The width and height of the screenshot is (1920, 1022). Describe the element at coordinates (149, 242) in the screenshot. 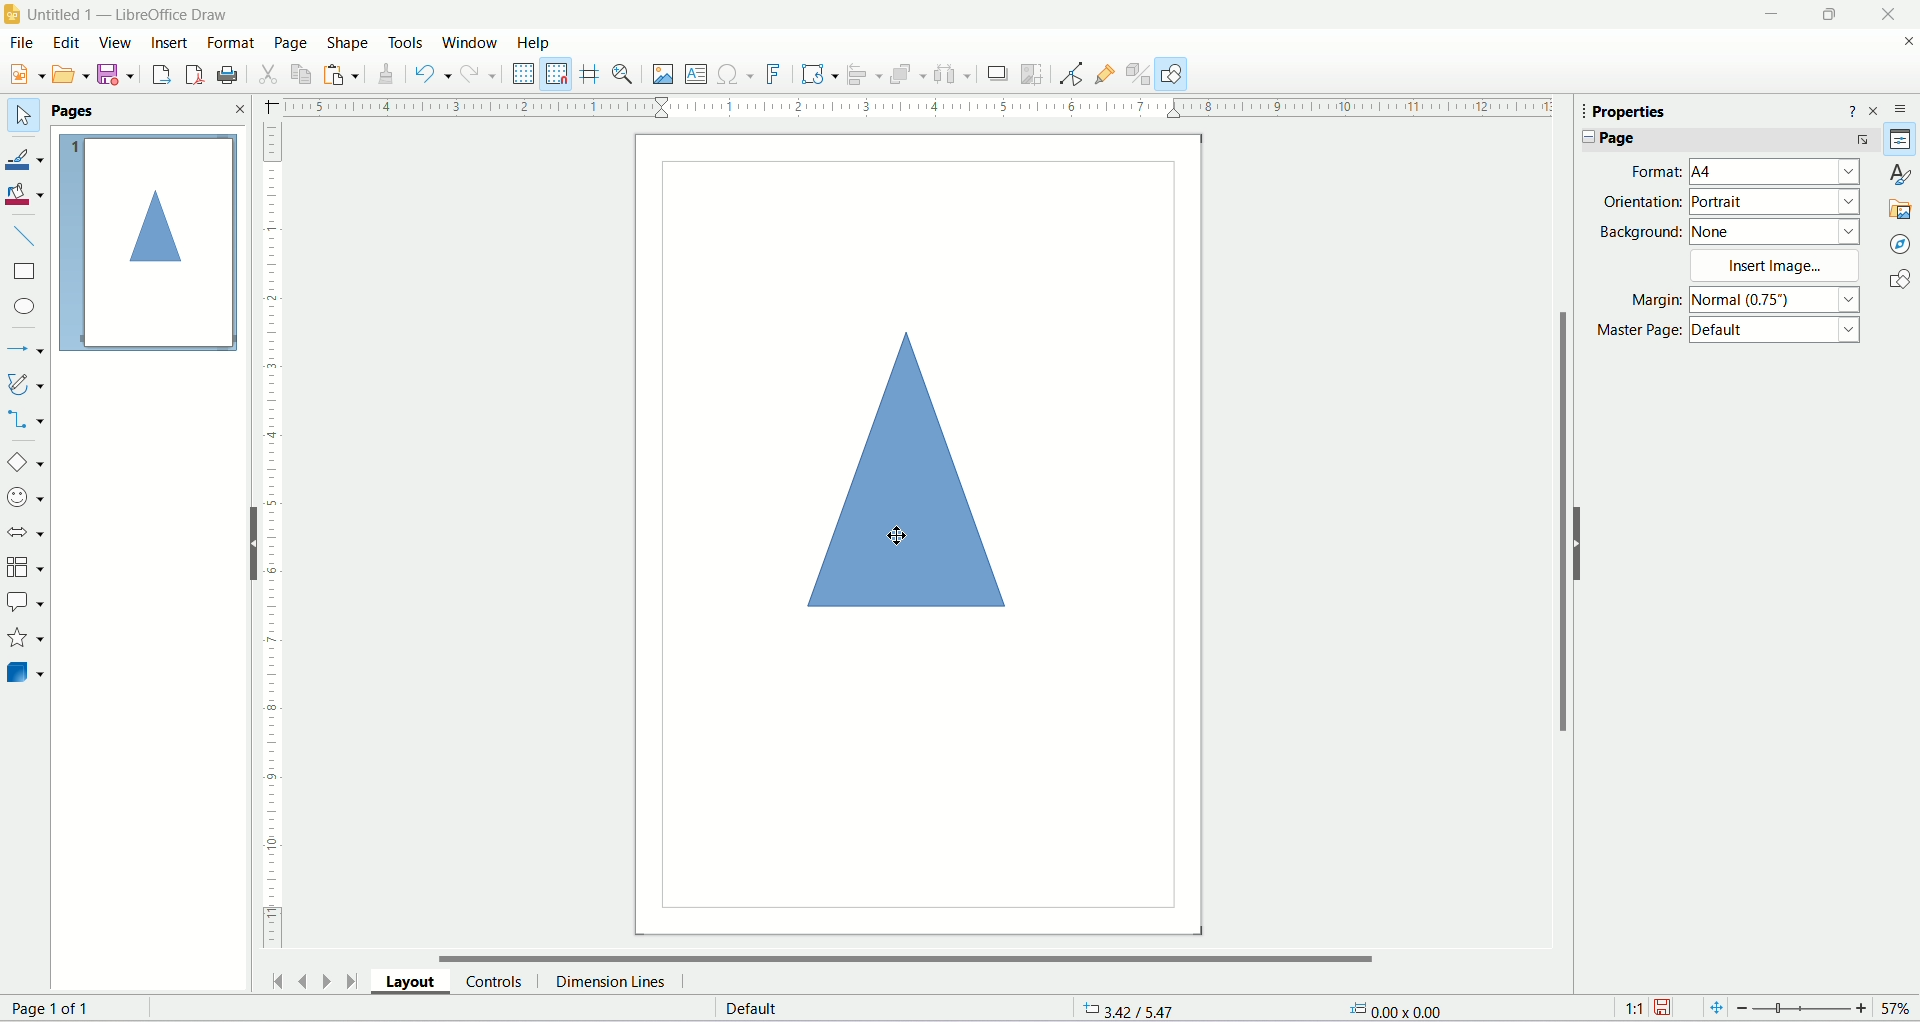

I see `Page outline` at that location.